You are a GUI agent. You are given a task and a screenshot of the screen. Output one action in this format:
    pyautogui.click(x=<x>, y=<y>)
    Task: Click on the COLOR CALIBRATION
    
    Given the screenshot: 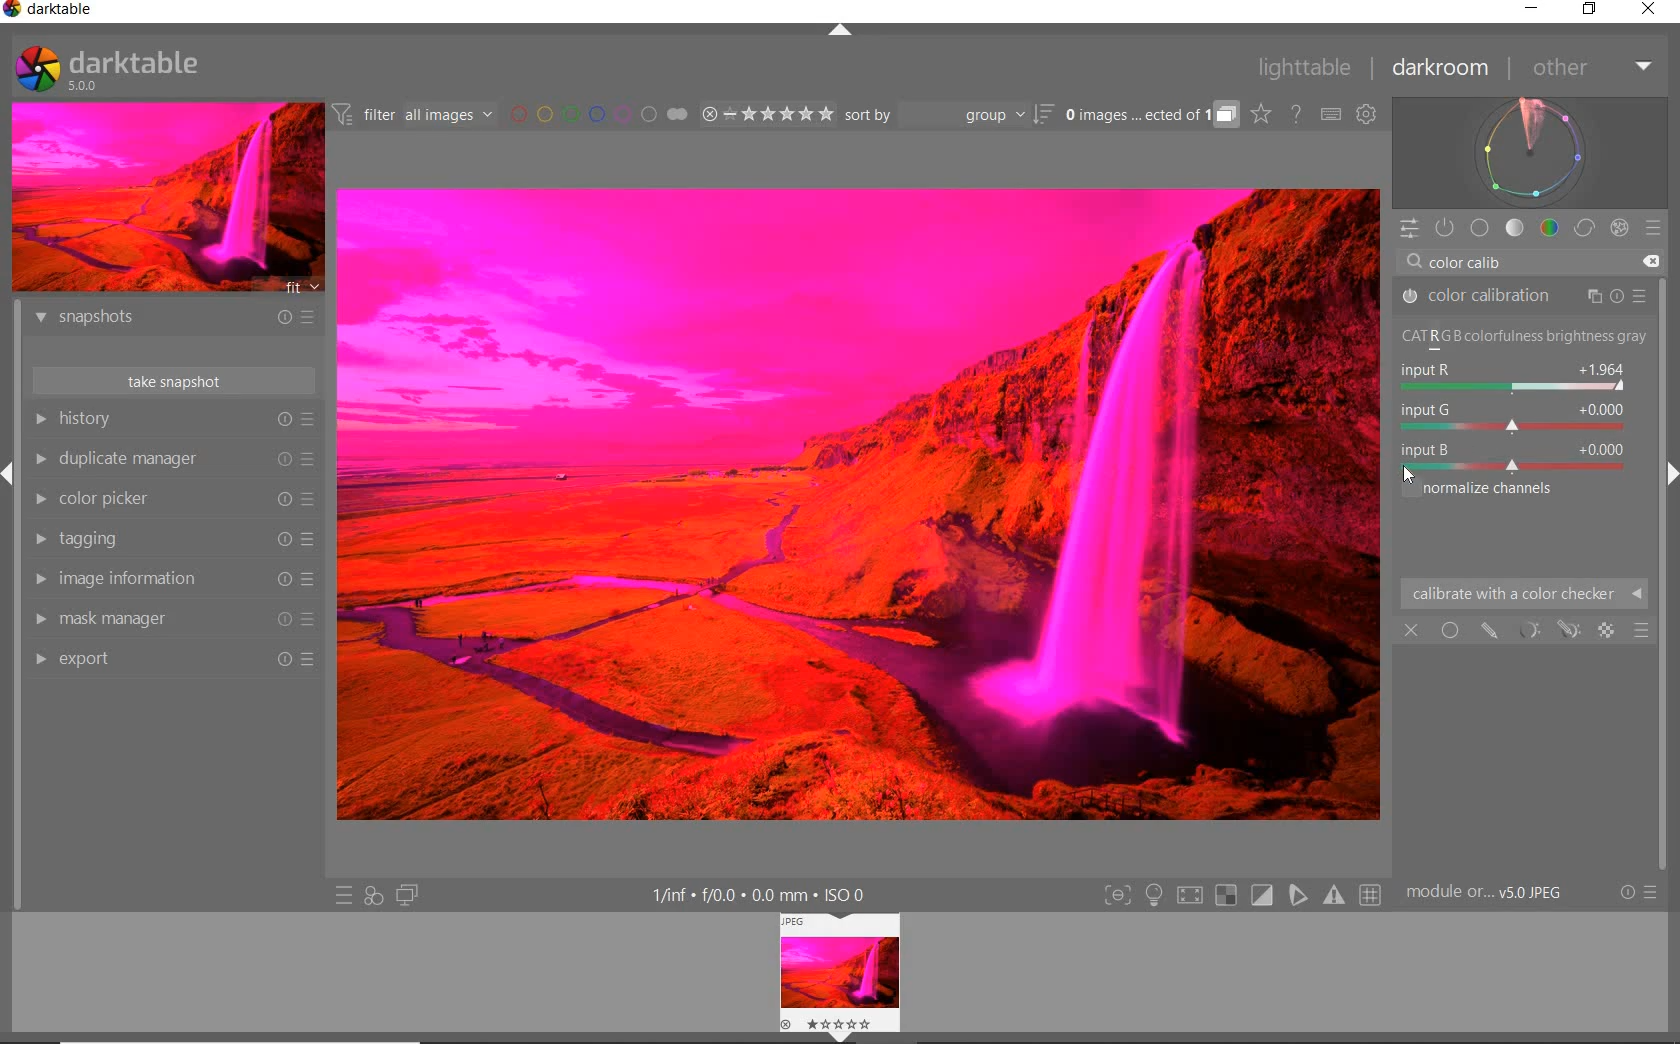 What is the action you would take?
    pyautogui.click(x=1523, y=296)
    